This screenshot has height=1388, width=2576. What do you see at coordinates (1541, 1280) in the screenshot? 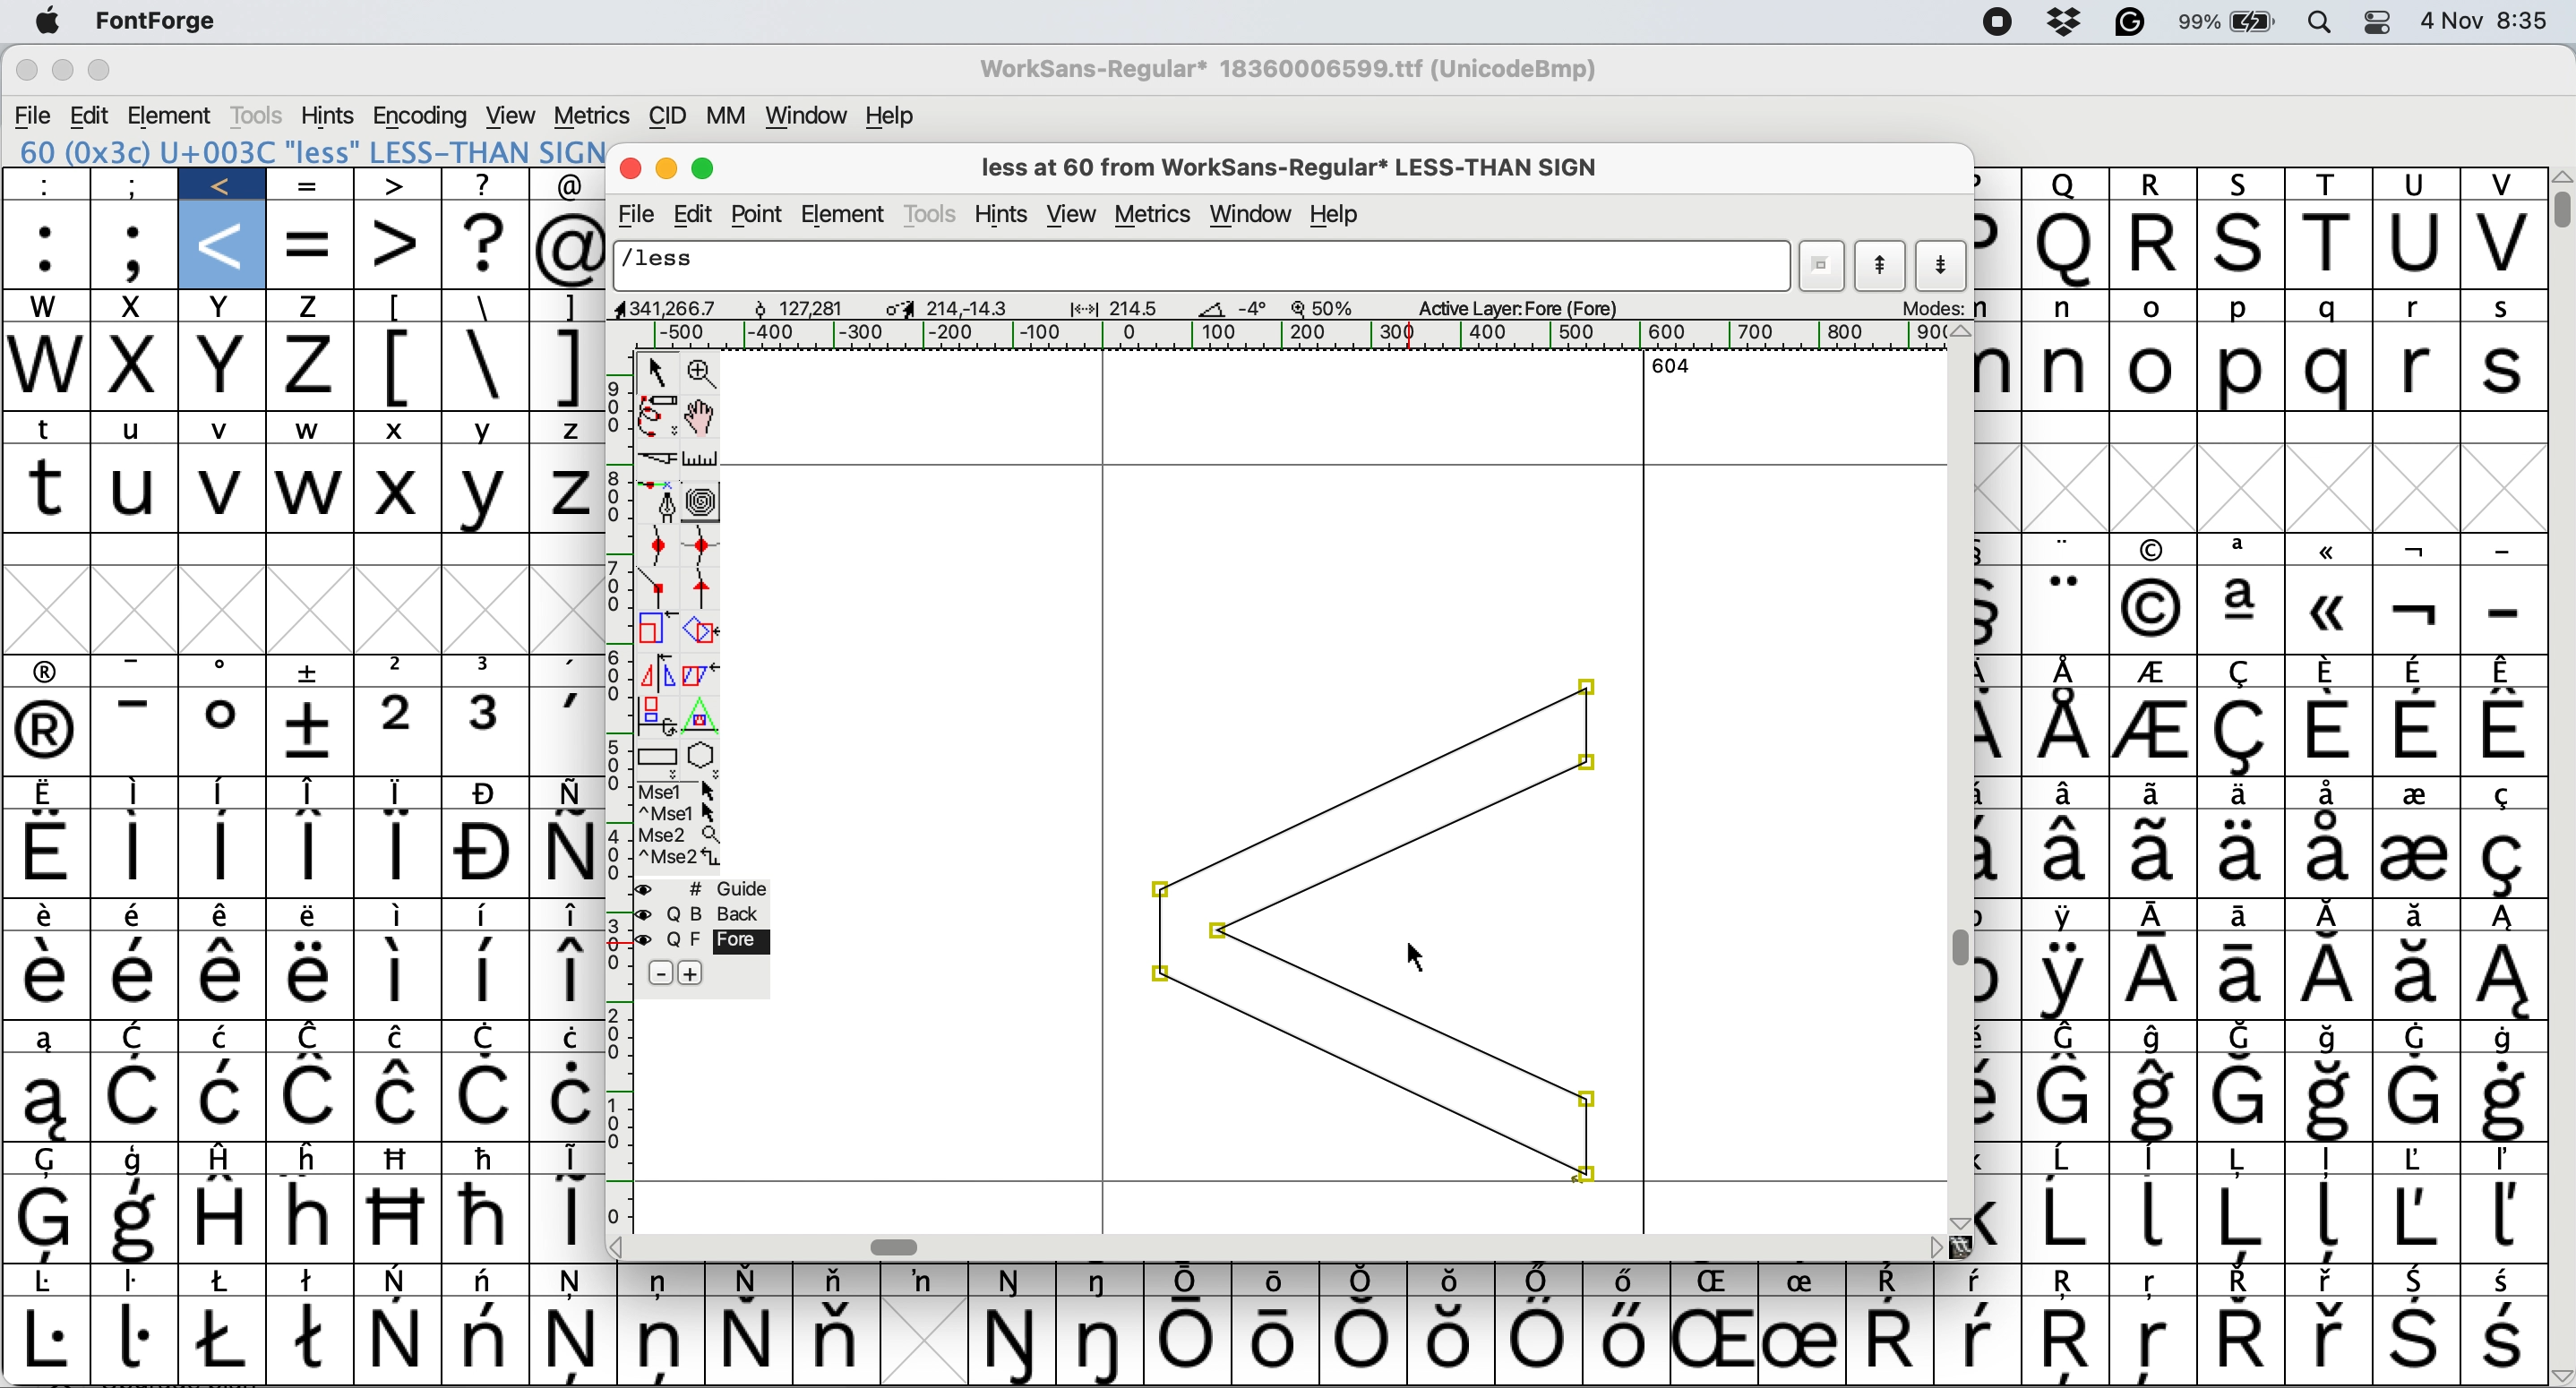
I see `Symbol` at bounding box center [1541, 1280].